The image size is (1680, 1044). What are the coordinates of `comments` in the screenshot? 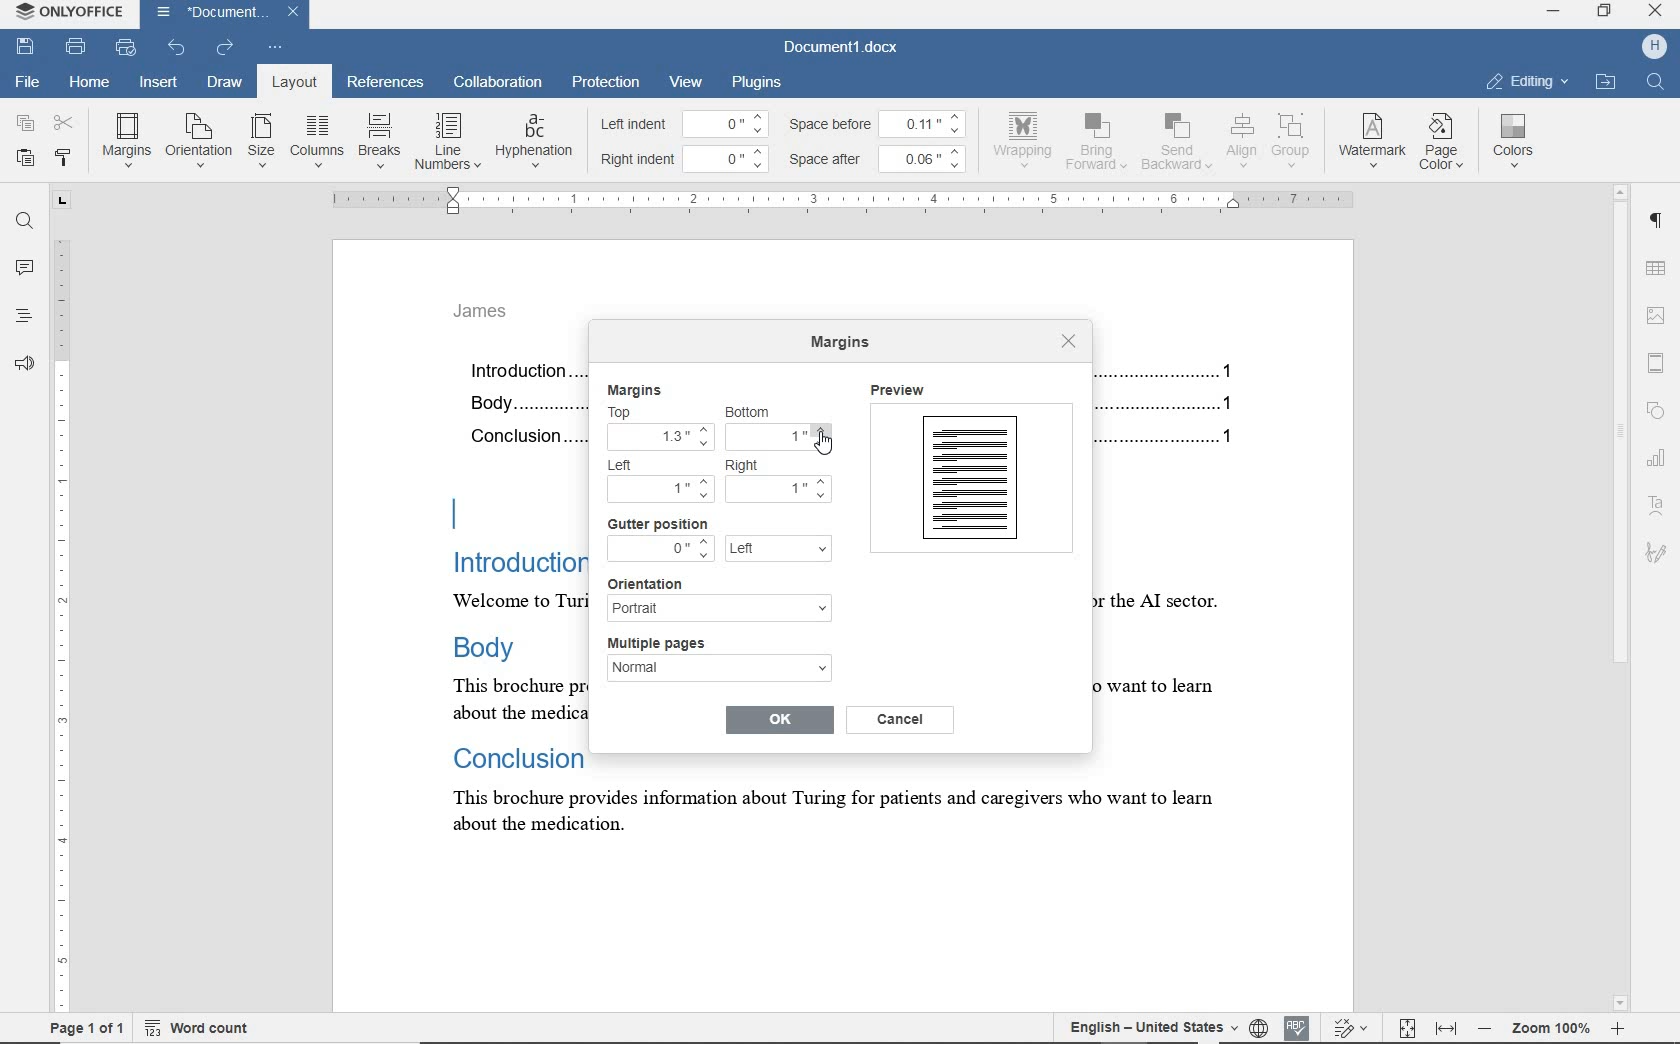 It's located at (24, 268).